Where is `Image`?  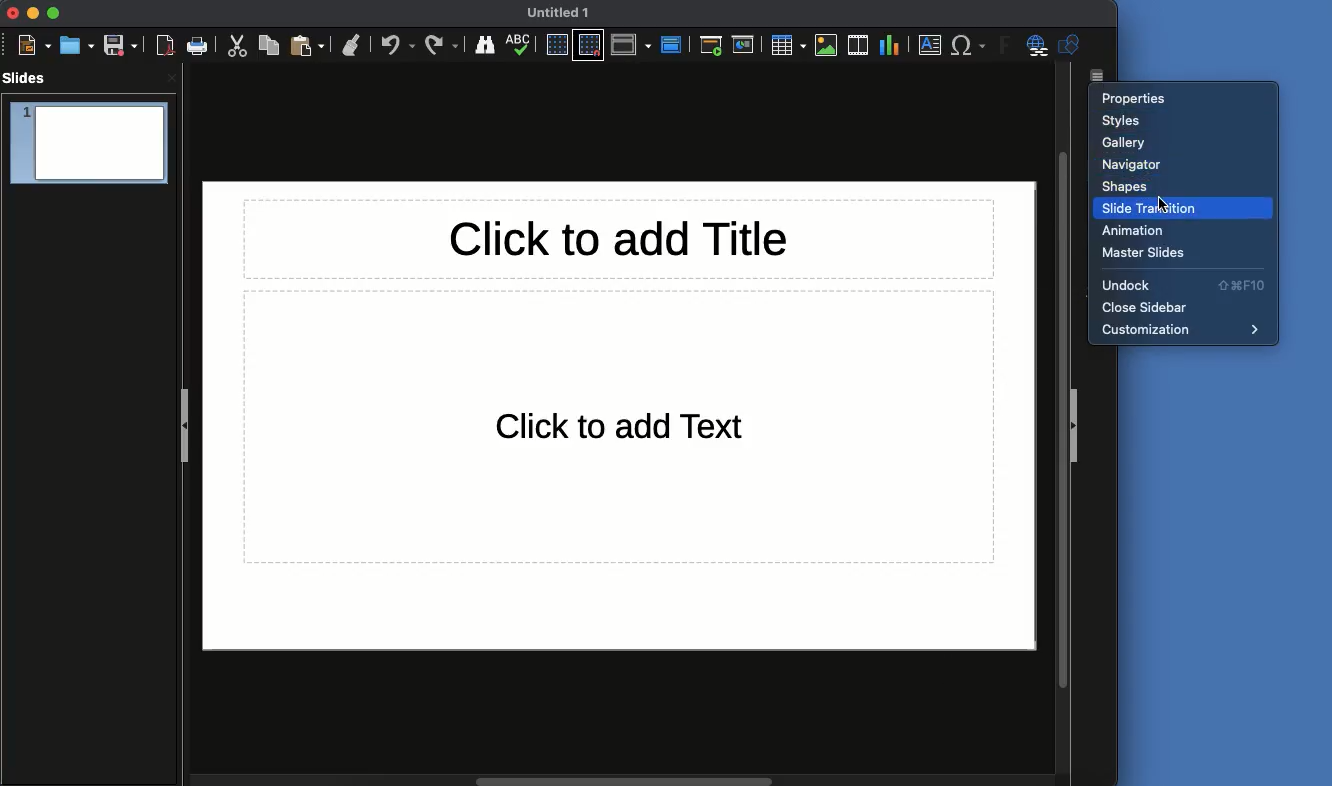 Image is located at coordinates (827, 43).